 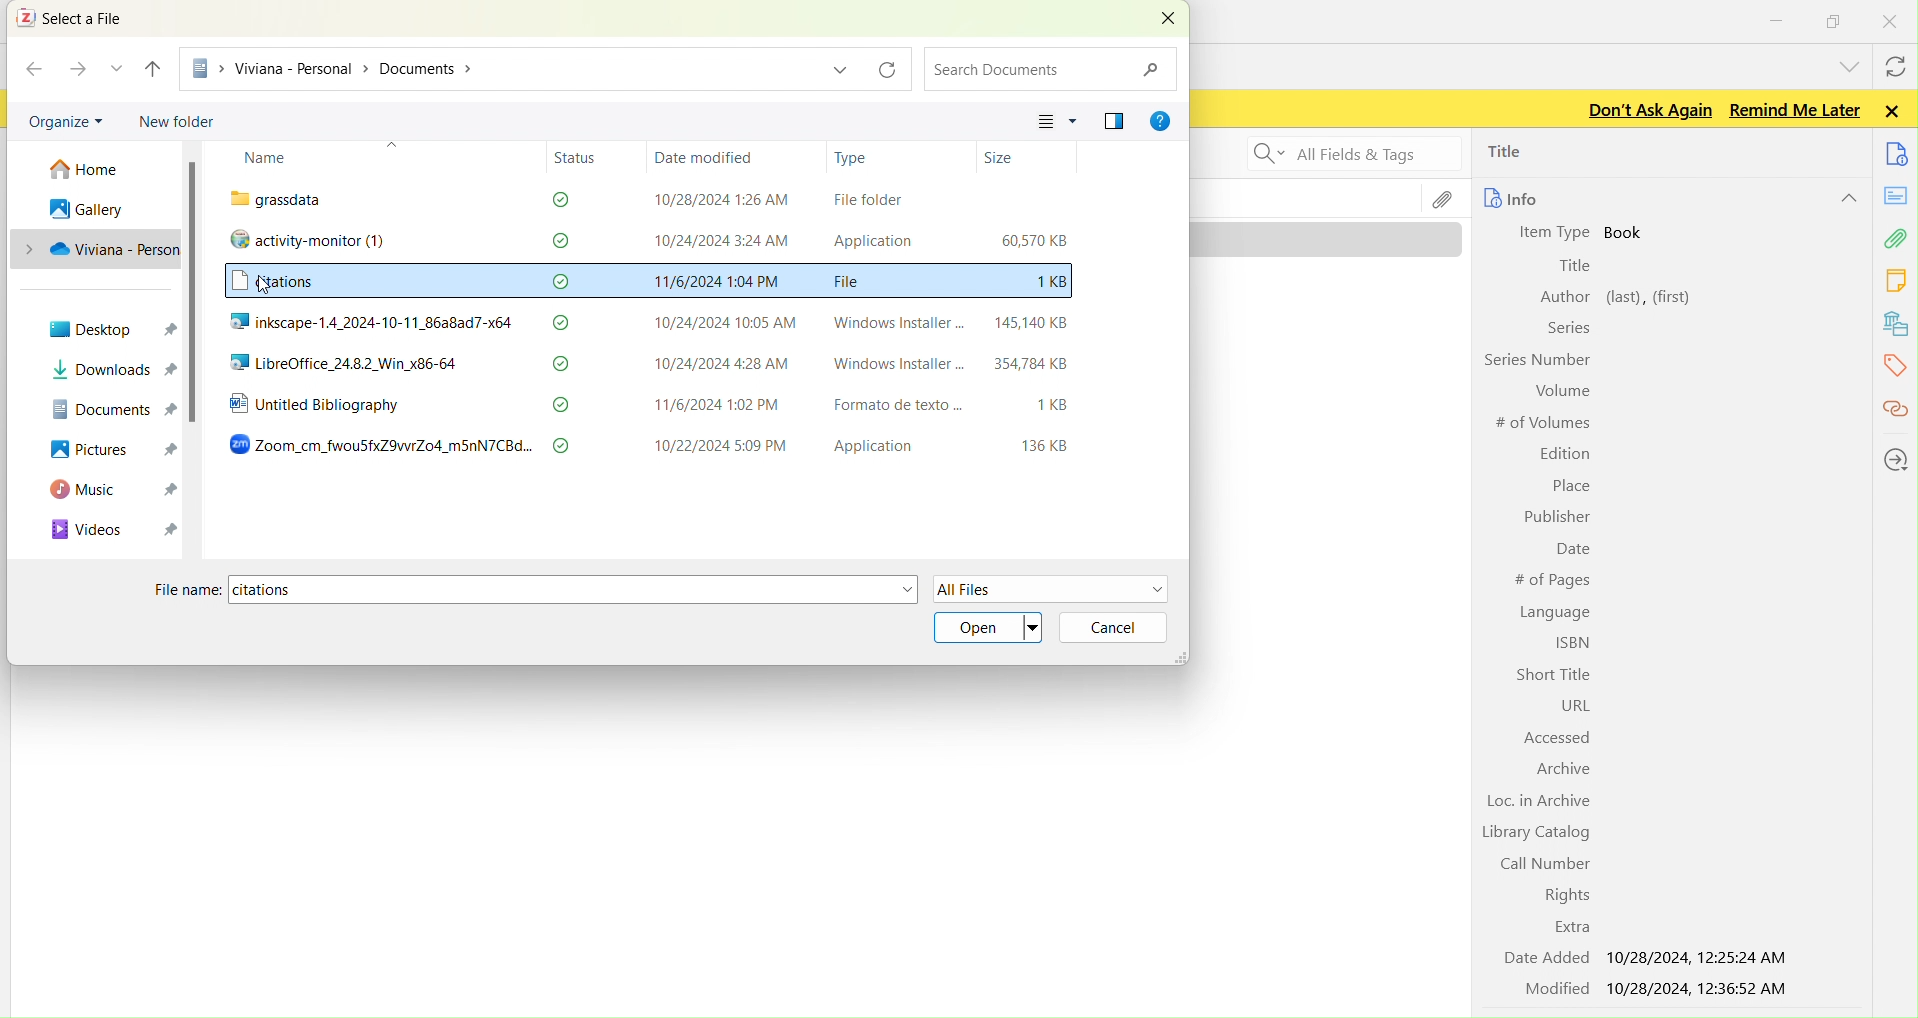 I want to click on # of Volumes, so click(x=1540, y=421).